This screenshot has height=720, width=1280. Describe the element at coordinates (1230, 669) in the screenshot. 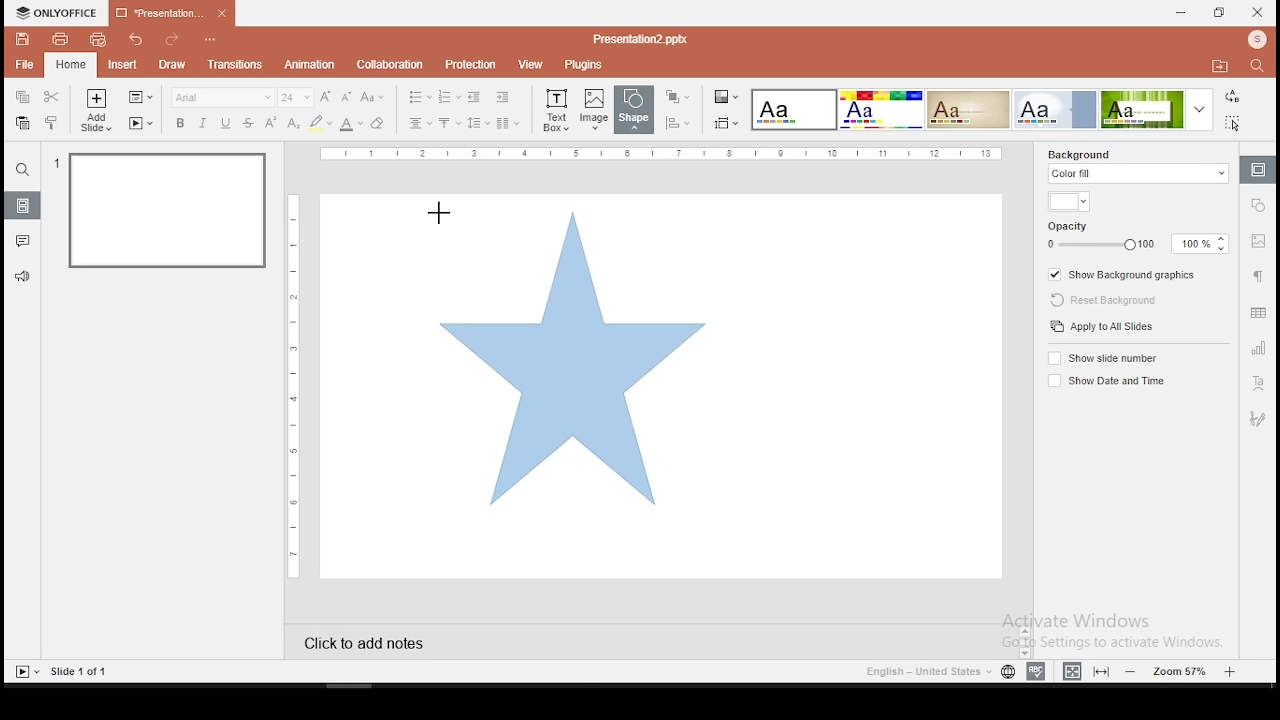

I see `zoom in` at that location.